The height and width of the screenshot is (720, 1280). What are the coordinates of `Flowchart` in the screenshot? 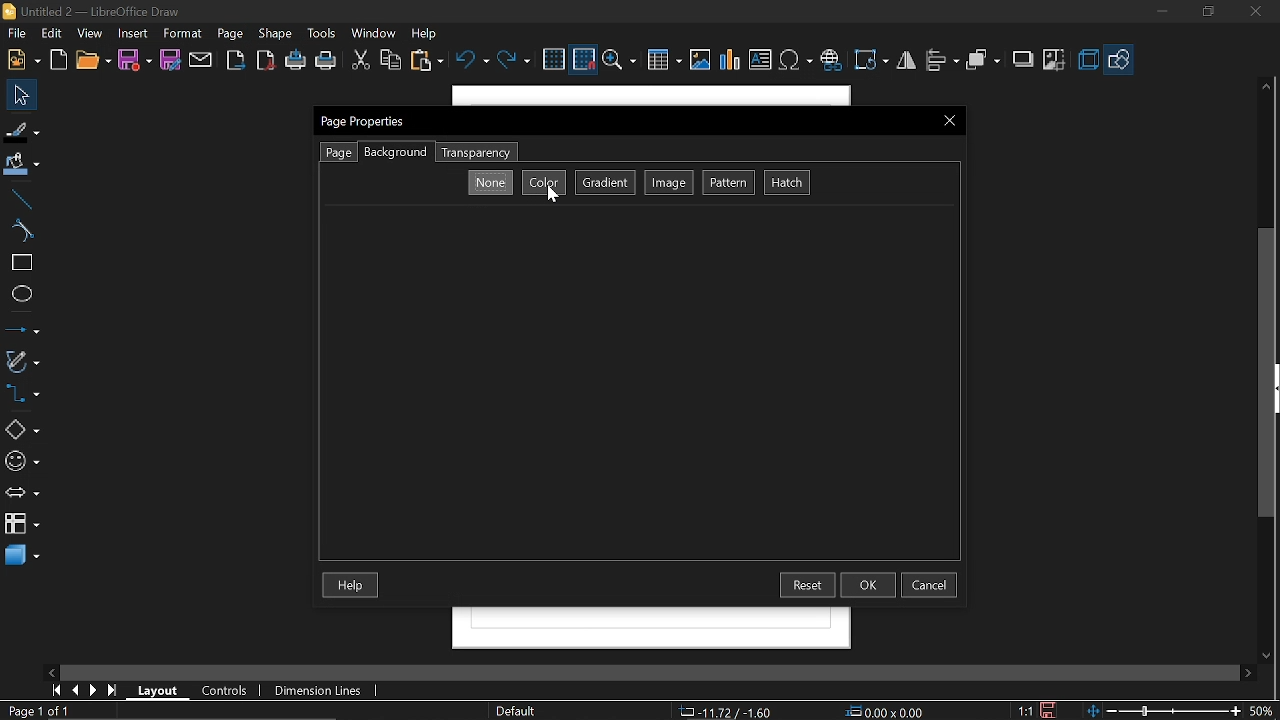 It's located at (20, 522).